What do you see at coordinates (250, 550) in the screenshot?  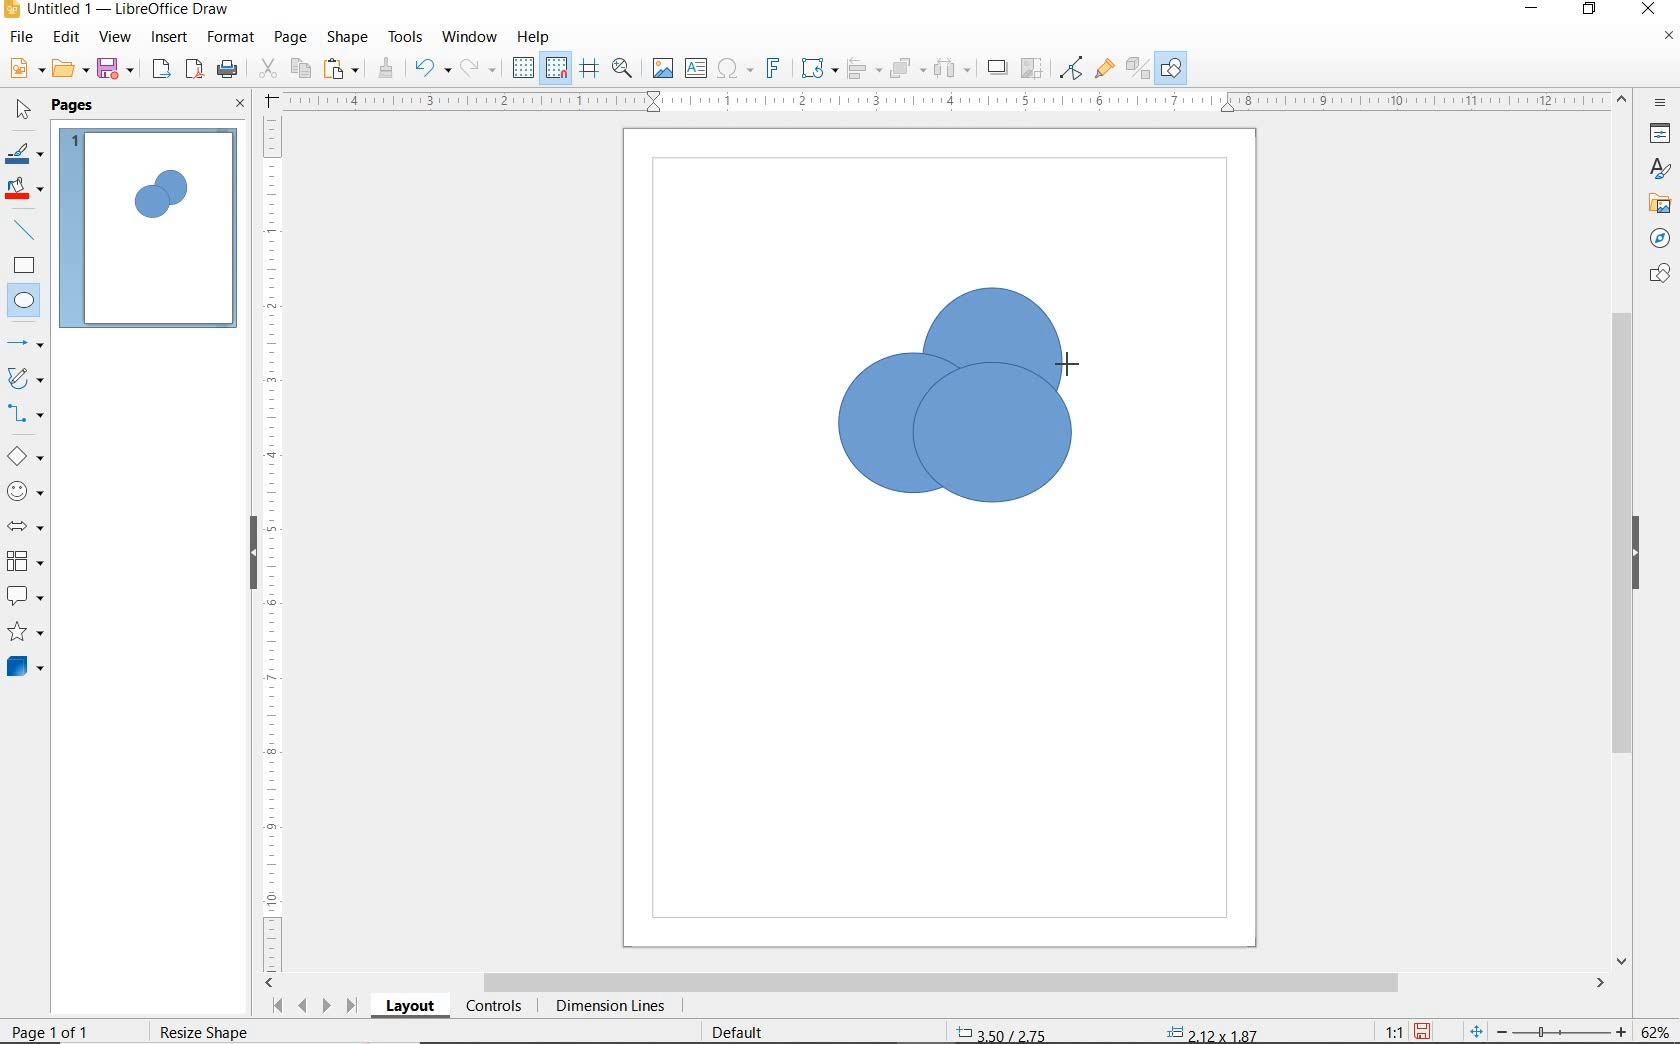 I see `HIDE` at bounding box center [250, 550].